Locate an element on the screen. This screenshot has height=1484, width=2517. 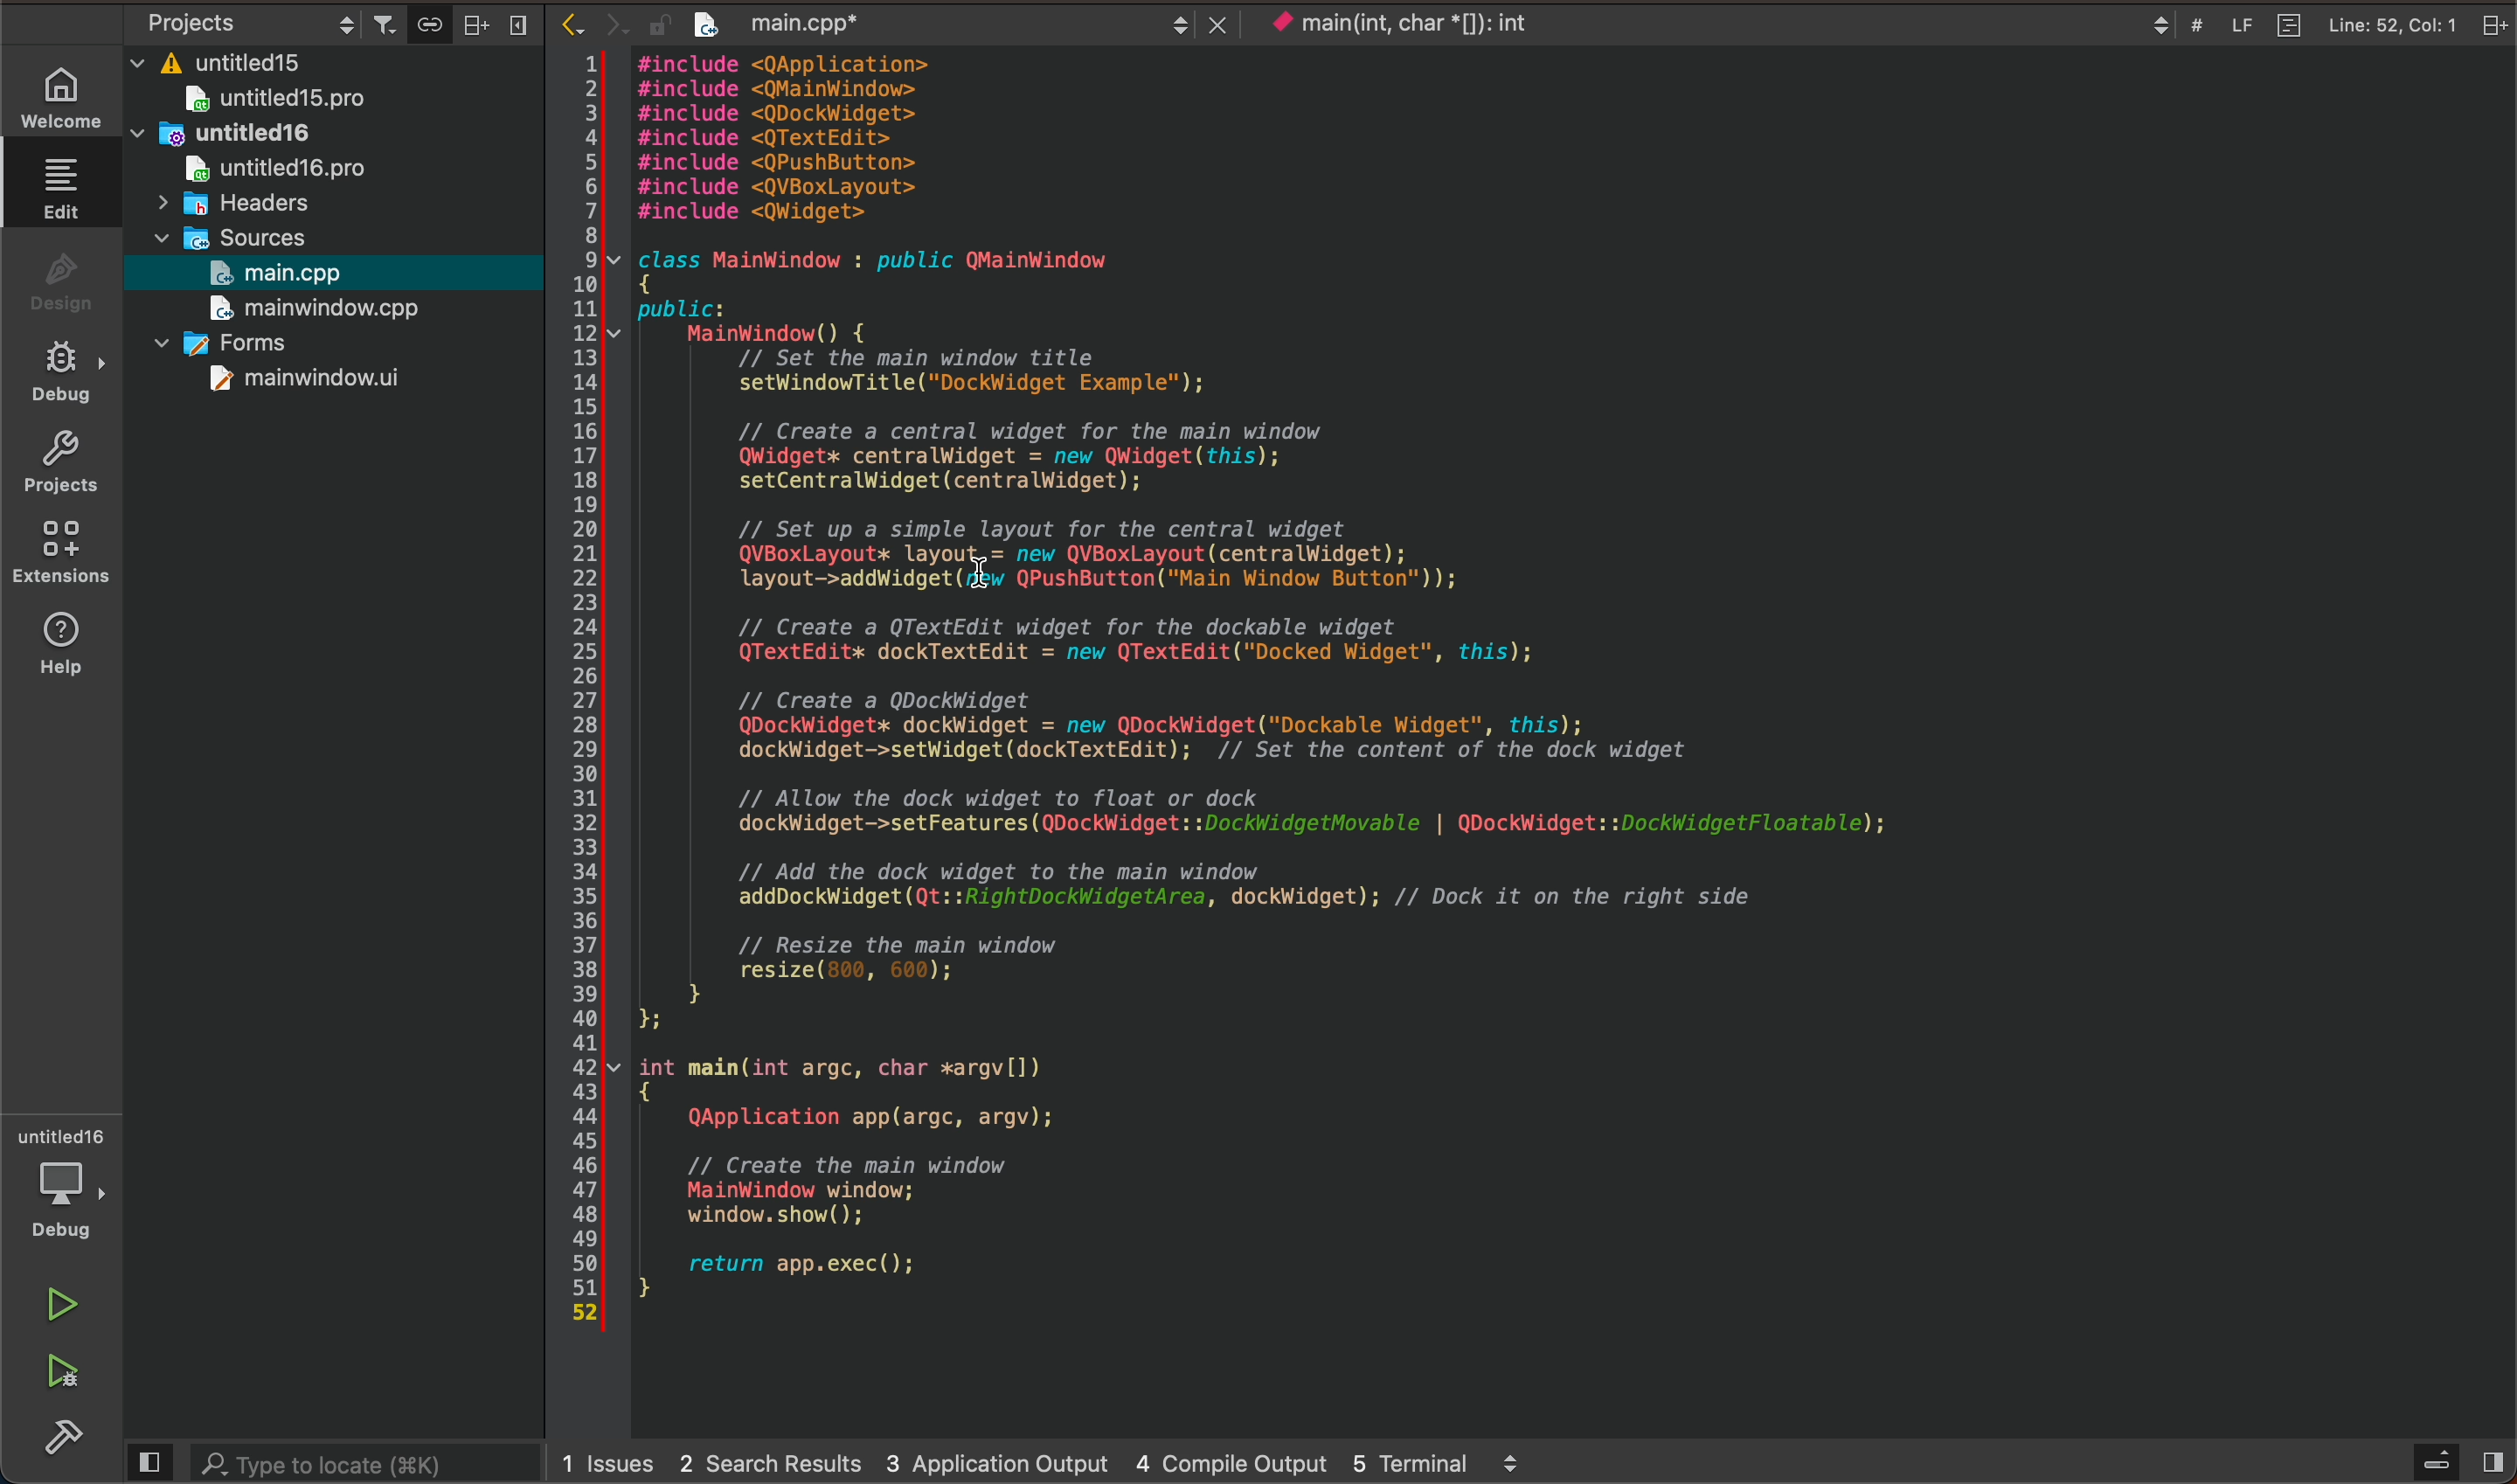
run and debug is located at coordinates (67, 1371).